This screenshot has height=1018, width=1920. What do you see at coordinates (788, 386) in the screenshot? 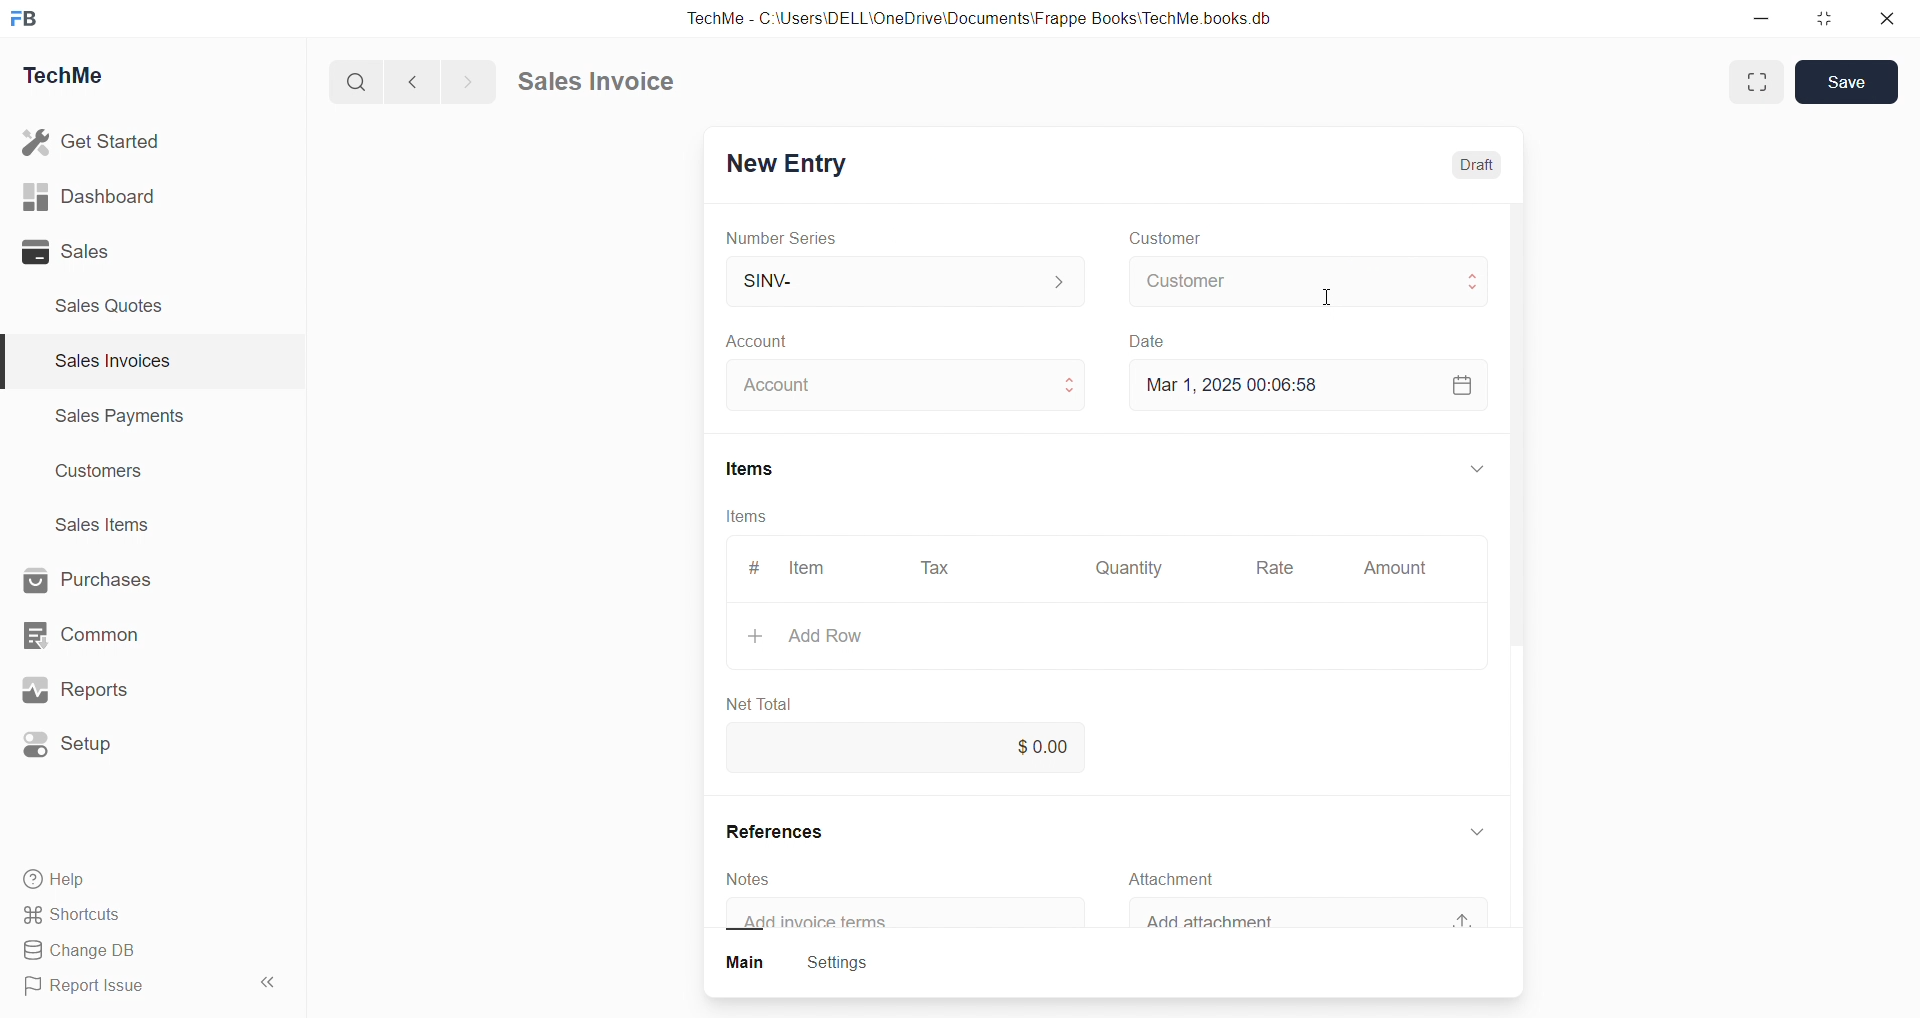
I see `Account` at bounding box center [788, 386].